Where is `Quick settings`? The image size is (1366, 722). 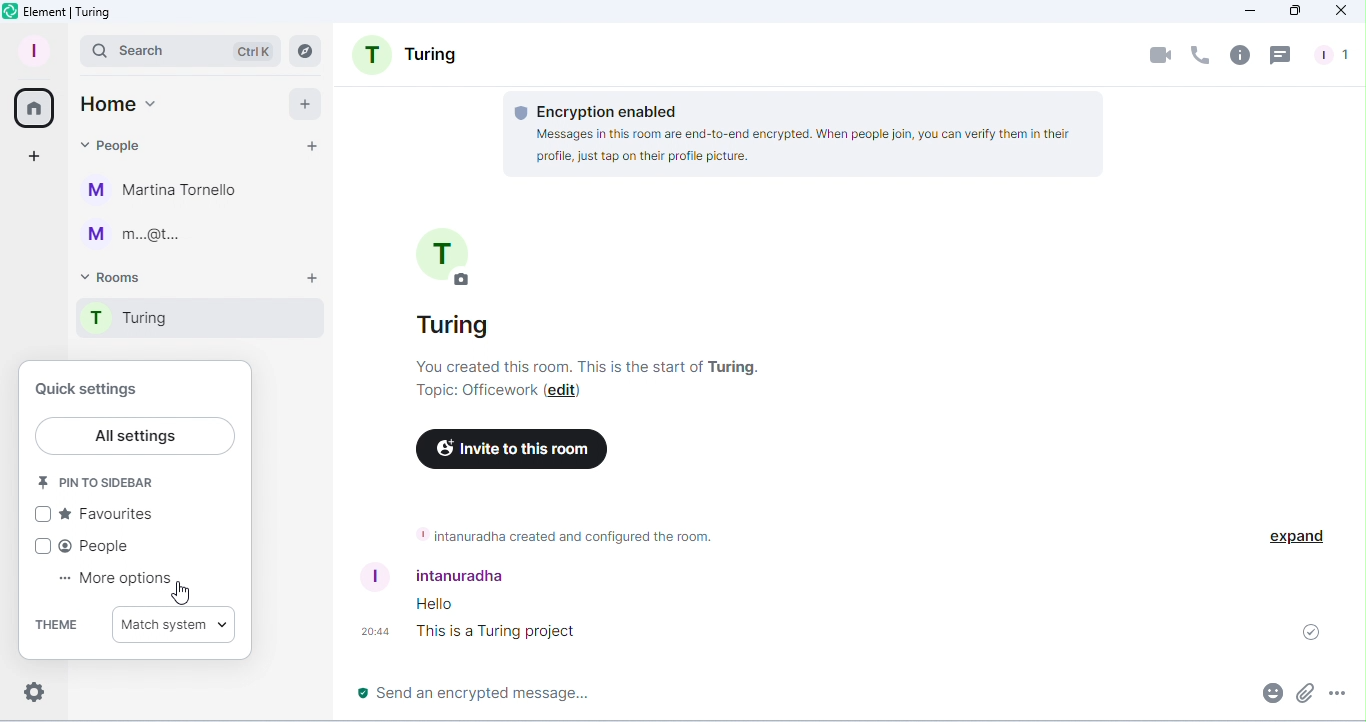 Quick settings is located at coordinates (32, 695).